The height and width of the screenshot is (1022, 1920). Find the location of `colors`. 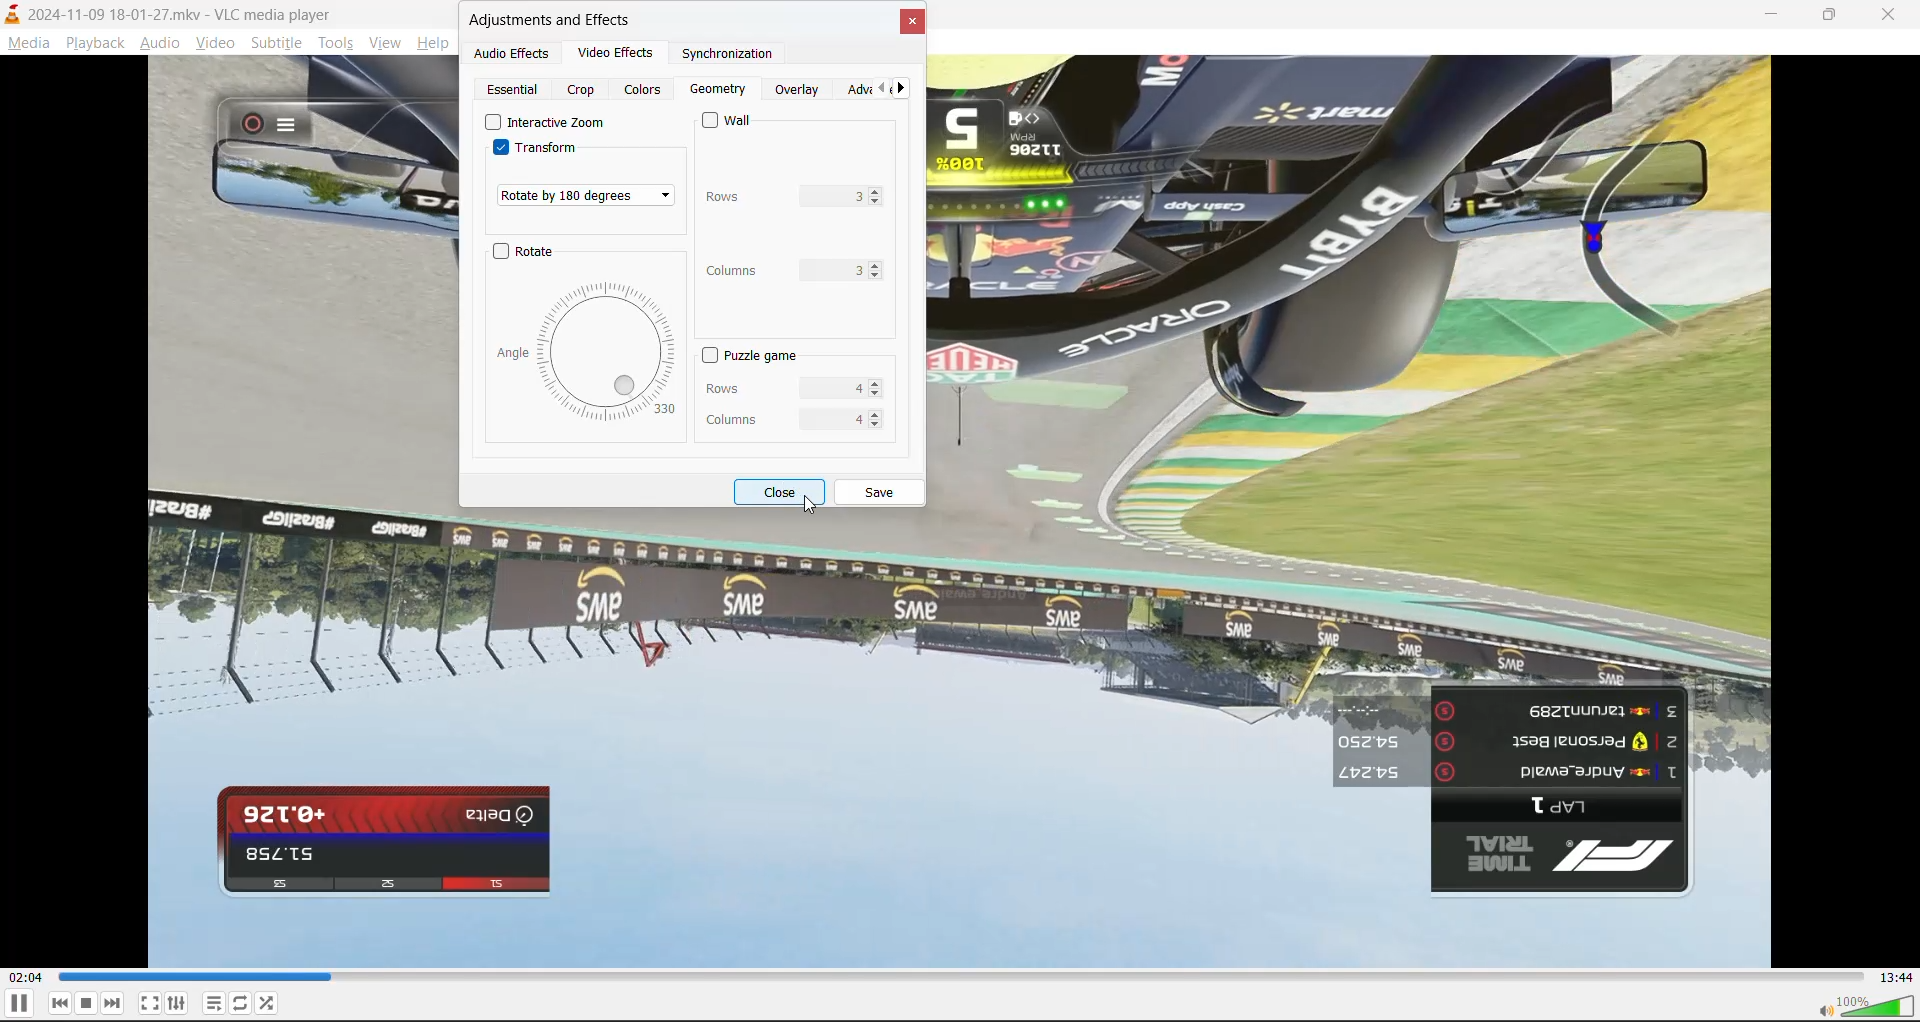

colors is located at coordinates (642, 91).